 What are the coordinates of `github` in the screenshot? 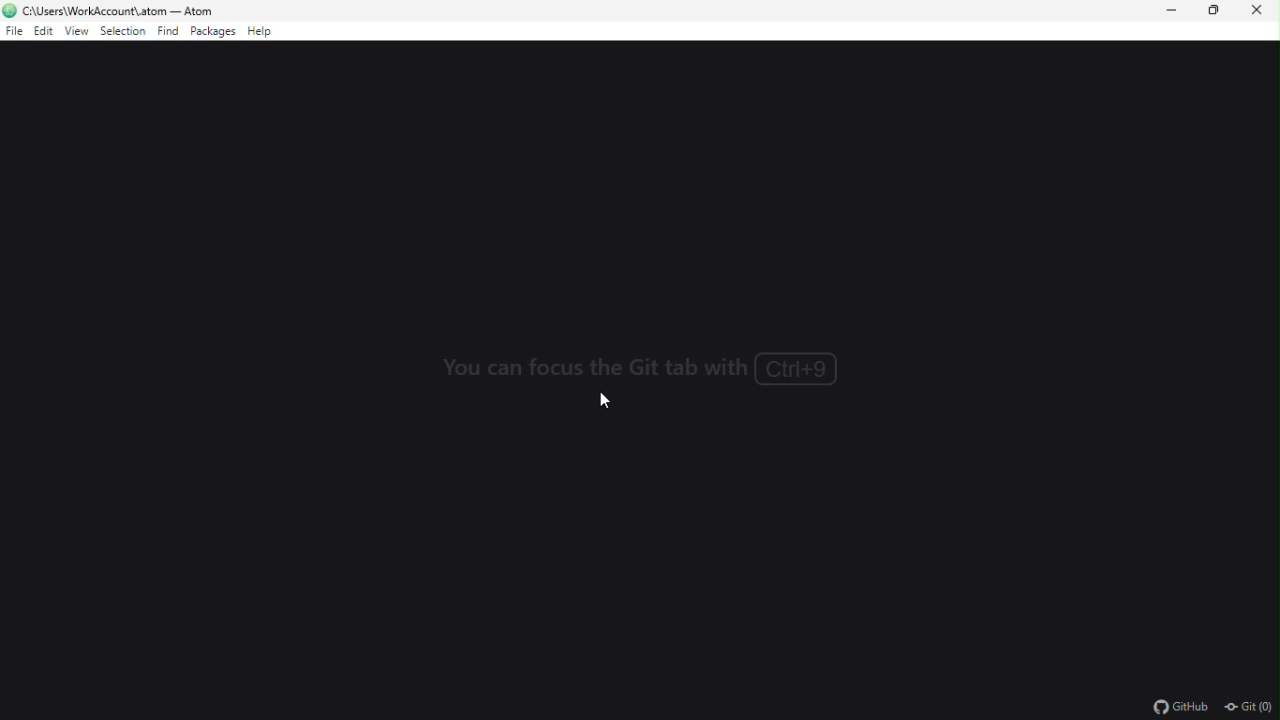 It's located at (1176, 707).